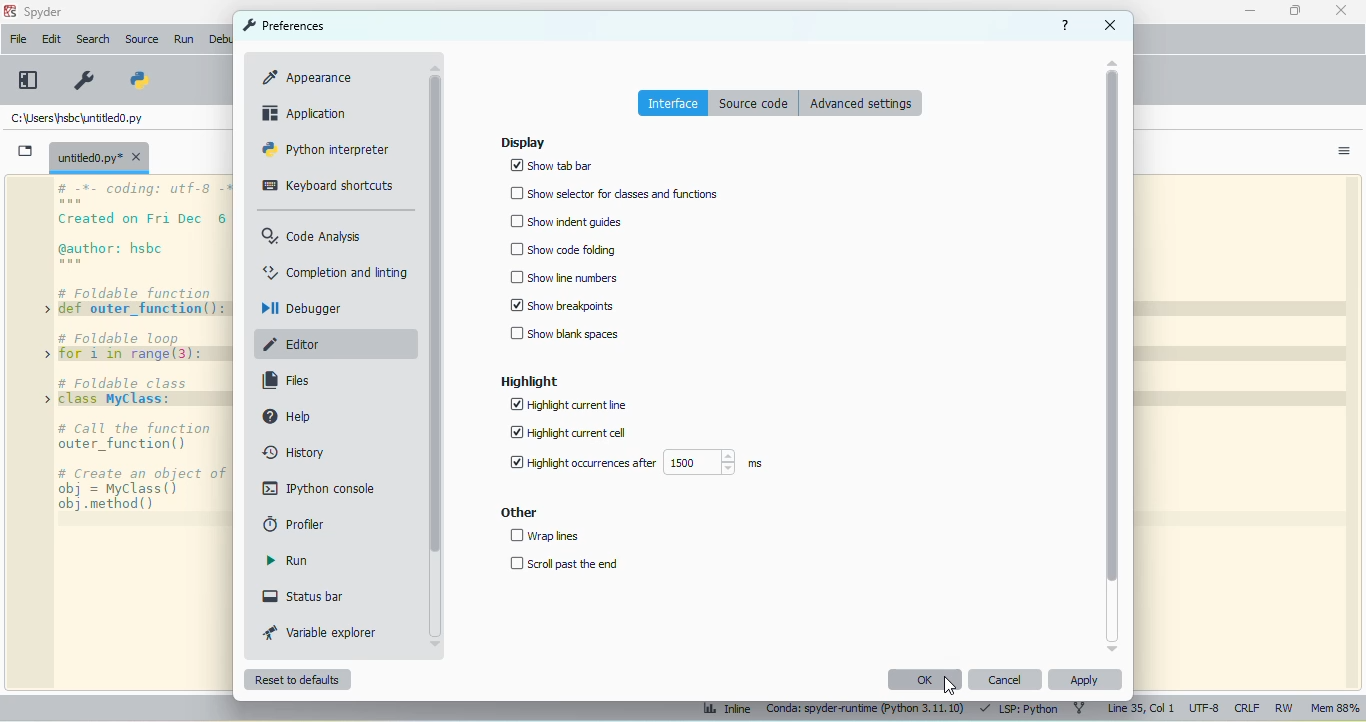 The height and width of the screenshot is (722, 1366). I want to click on untitled0.py, so click(99, 157).